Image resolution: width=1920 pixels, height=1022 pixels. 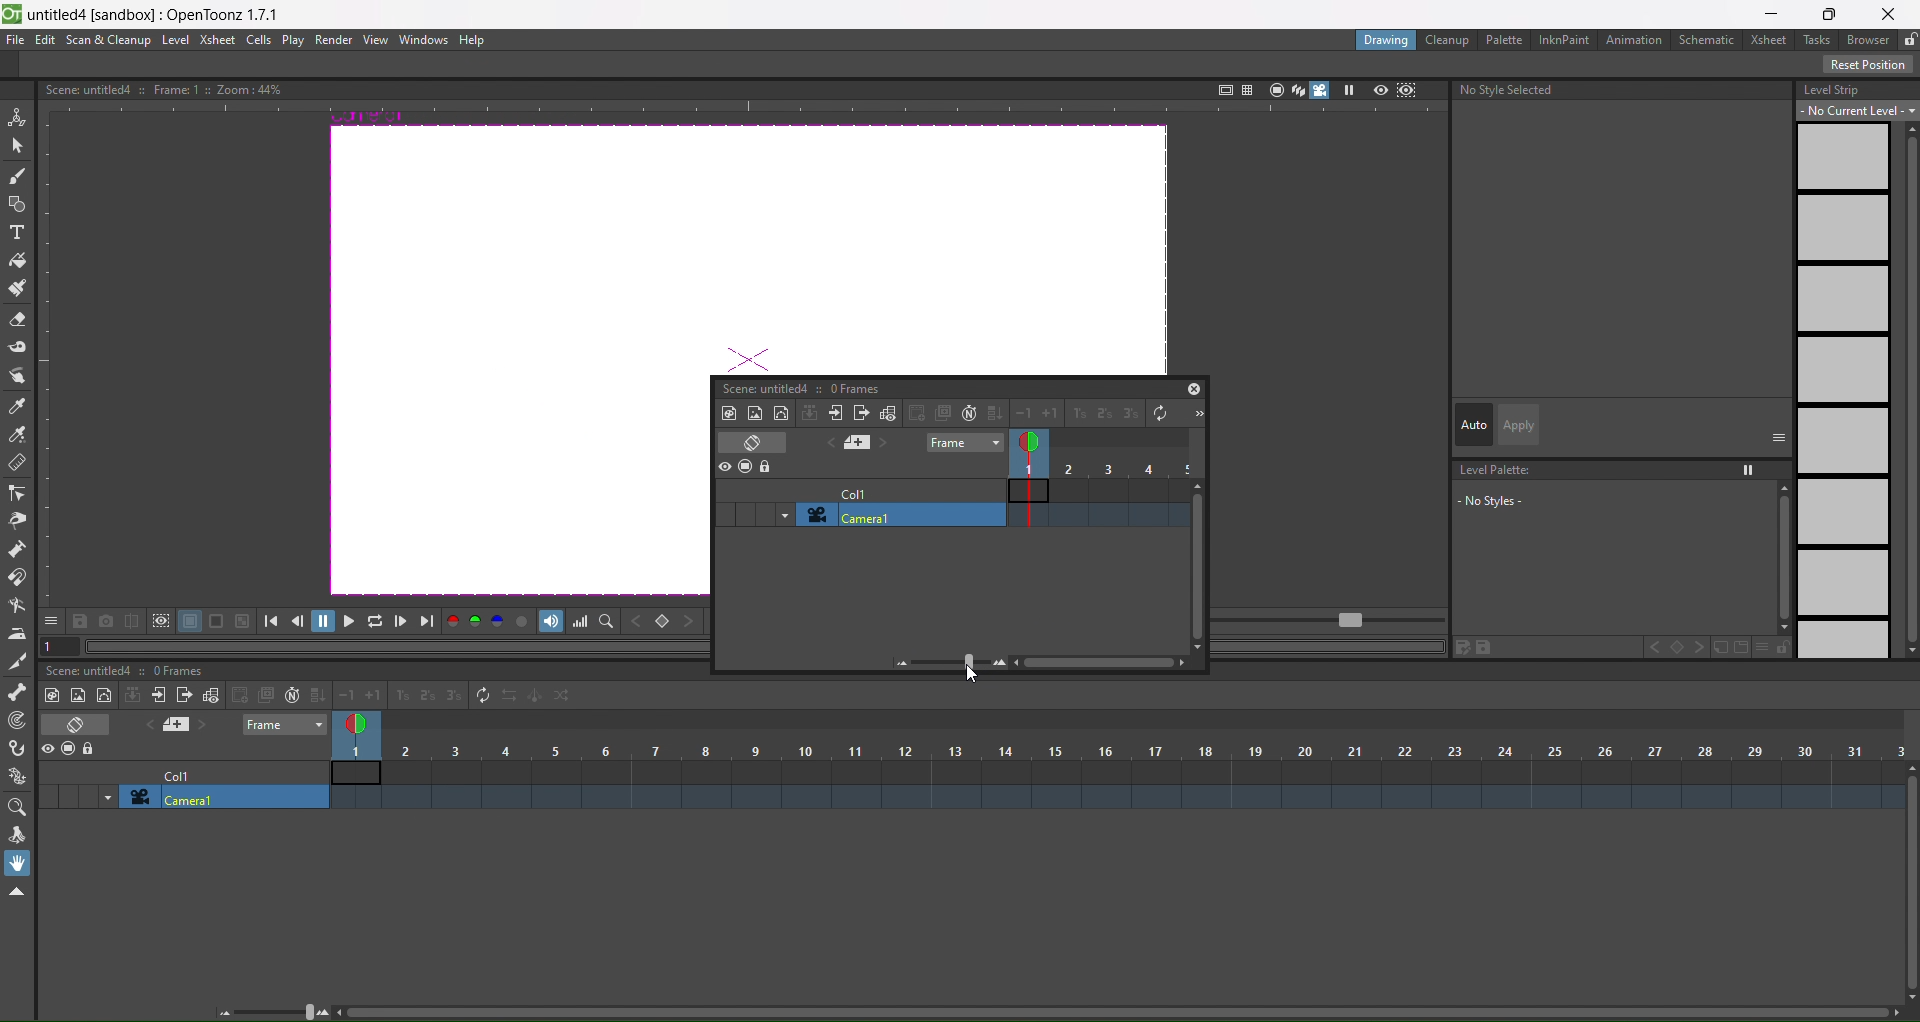 What do you see at coordinates (1820, 39) in the screenshot?
I see `tasks` at bounding box center [1820, 39].